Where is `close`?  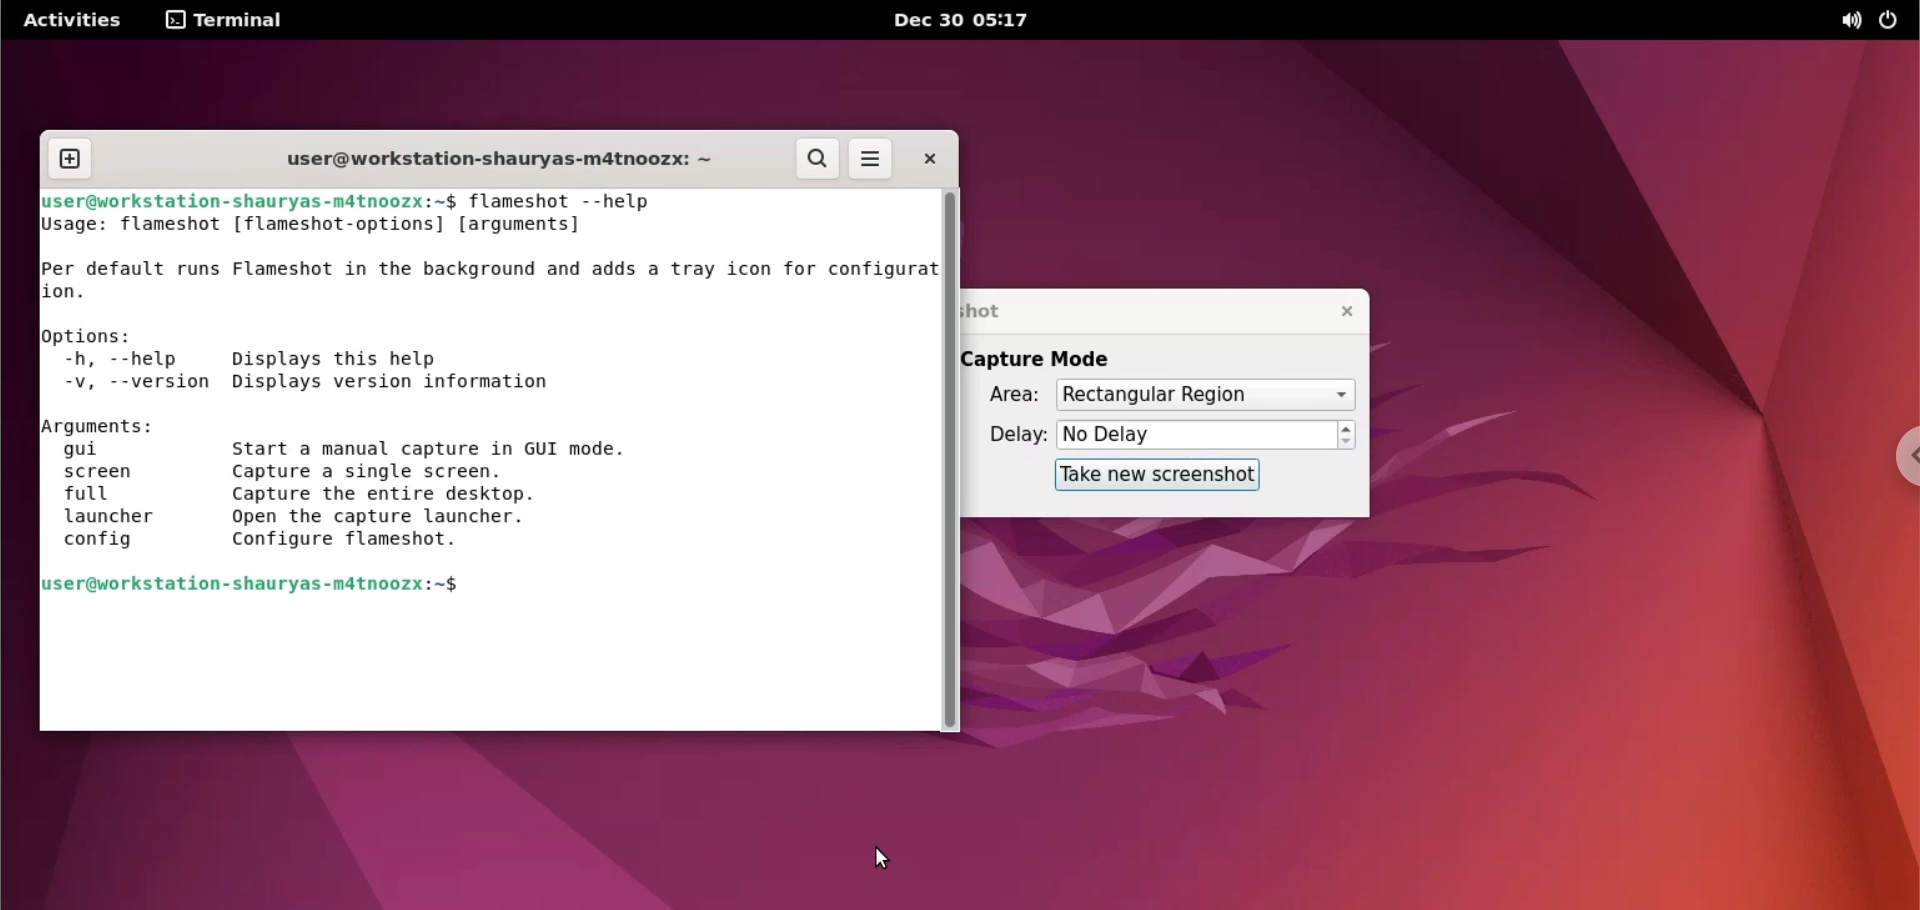 close is located at coordinates (938, 159).